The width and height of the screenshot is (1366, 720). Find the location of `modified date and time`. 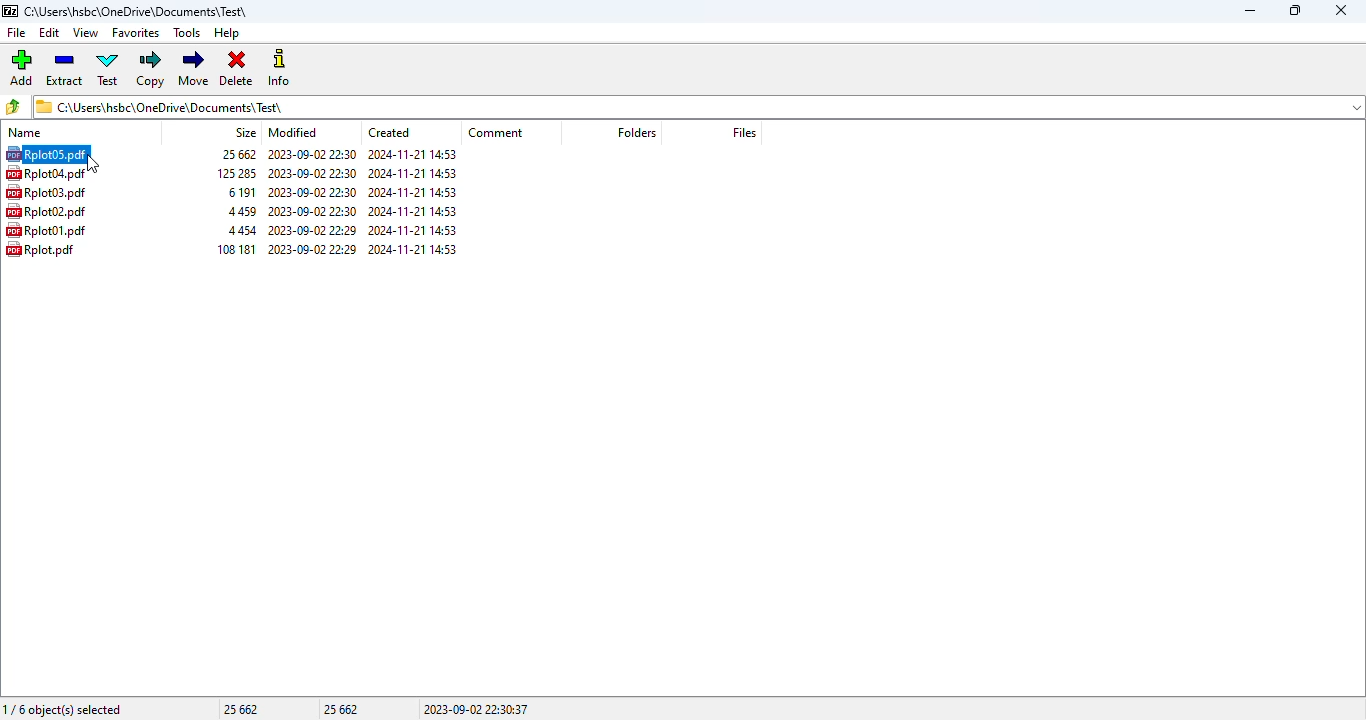

modified date and time is located at coordinates (312, 154).